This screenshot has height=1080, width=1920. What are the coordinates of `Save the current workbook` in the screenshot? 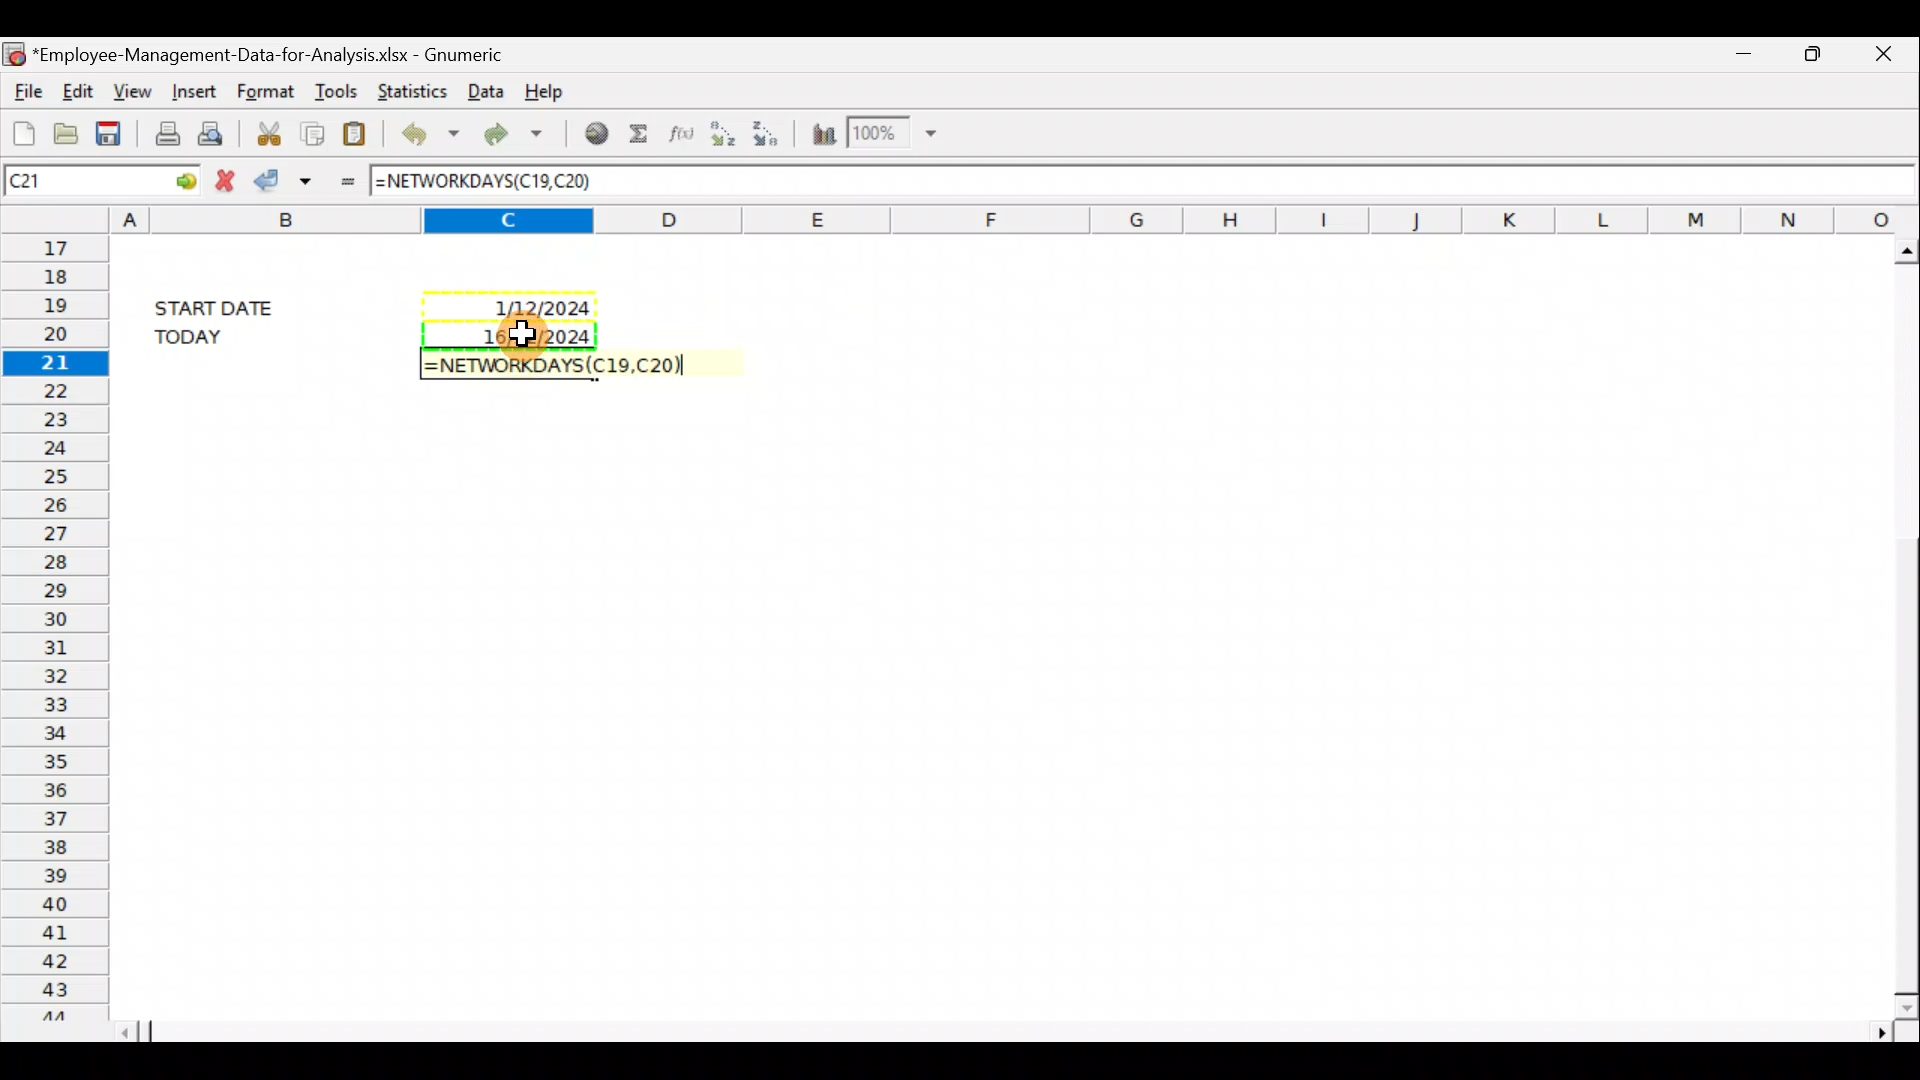 It's located at (112, 130).